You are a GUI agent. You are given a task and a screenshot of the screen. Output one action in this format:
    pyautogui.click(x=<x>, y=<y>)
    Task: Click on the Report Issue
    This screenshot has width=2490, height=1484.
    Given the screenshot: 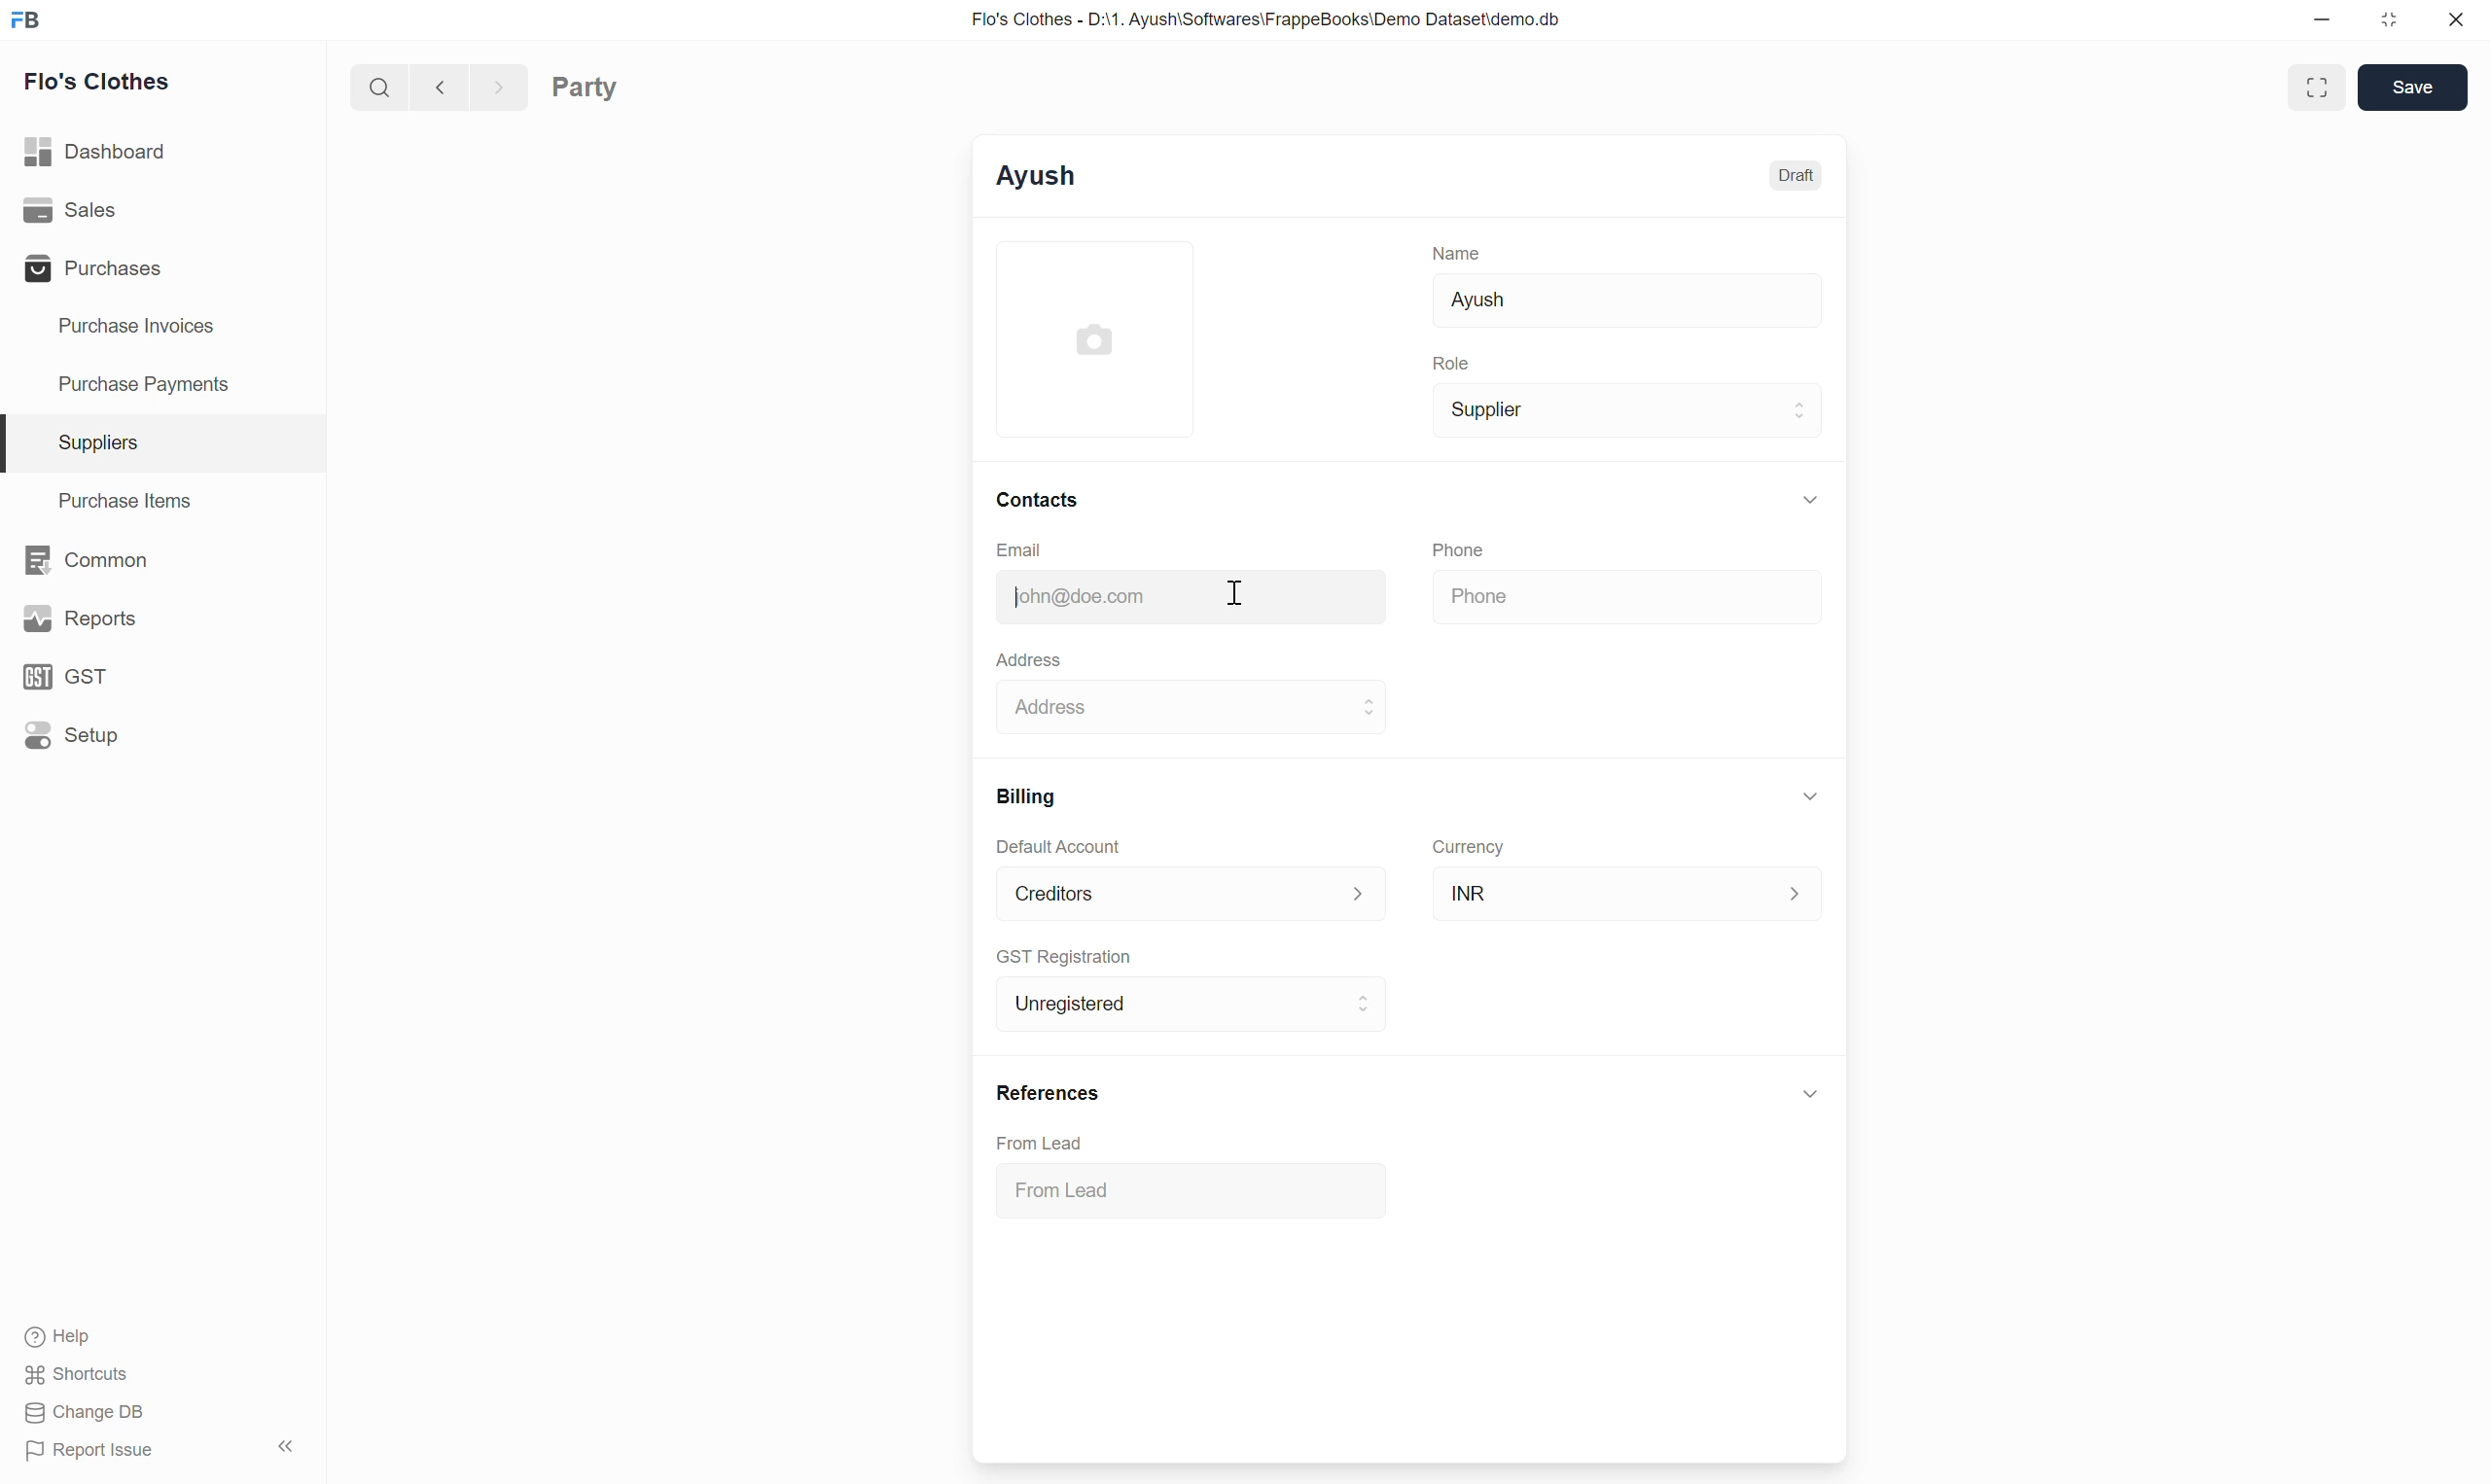 What is the action you would take?
    pyautogui.click(x=93, y=1451)
    